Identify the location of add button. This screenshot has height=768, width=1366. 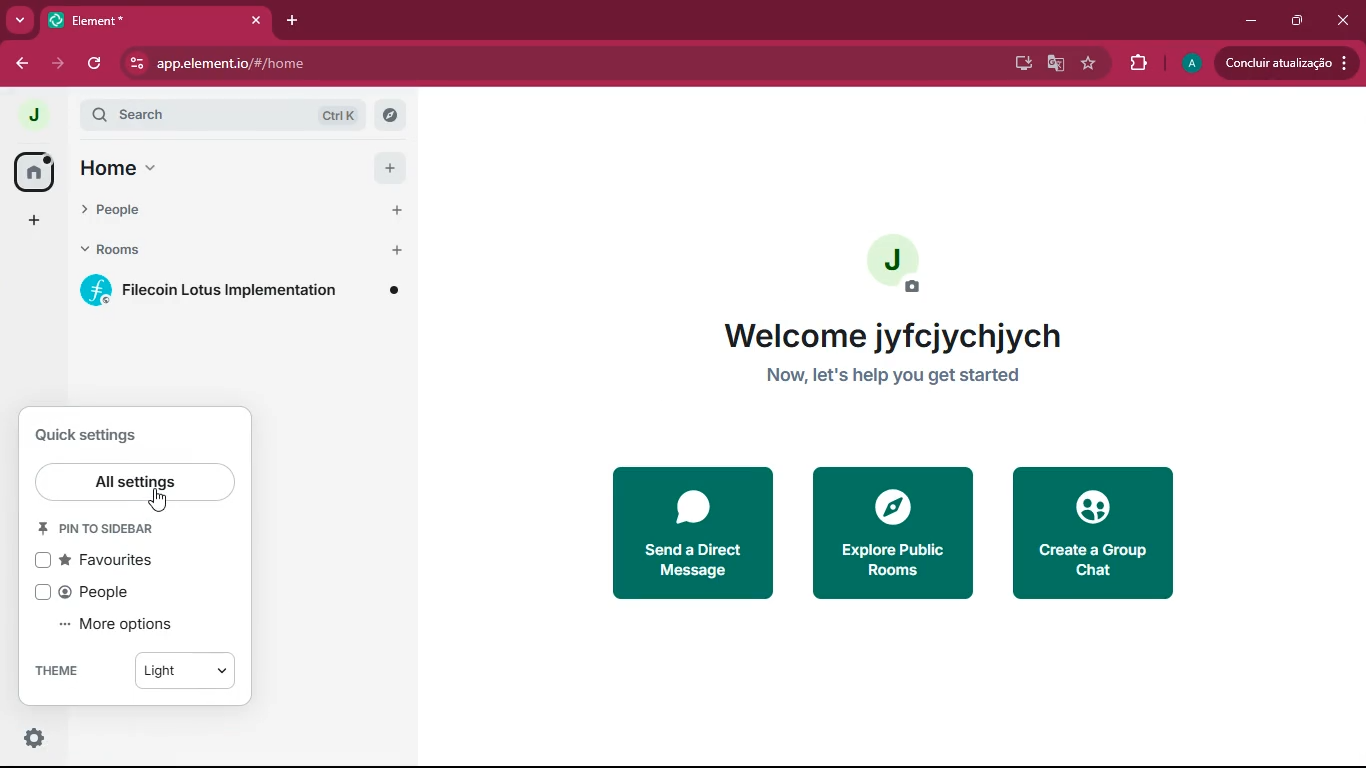
(400, 210).